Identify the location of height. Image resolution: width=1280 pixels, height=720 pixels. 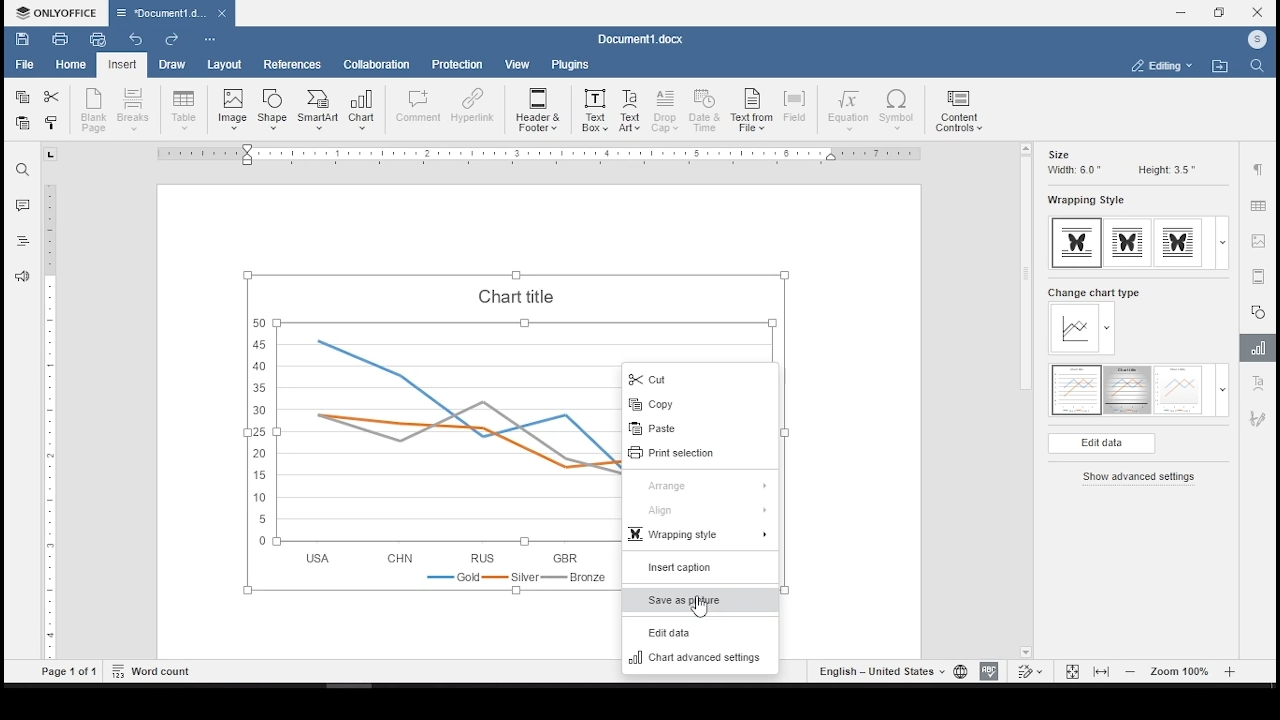
(1166, 170).